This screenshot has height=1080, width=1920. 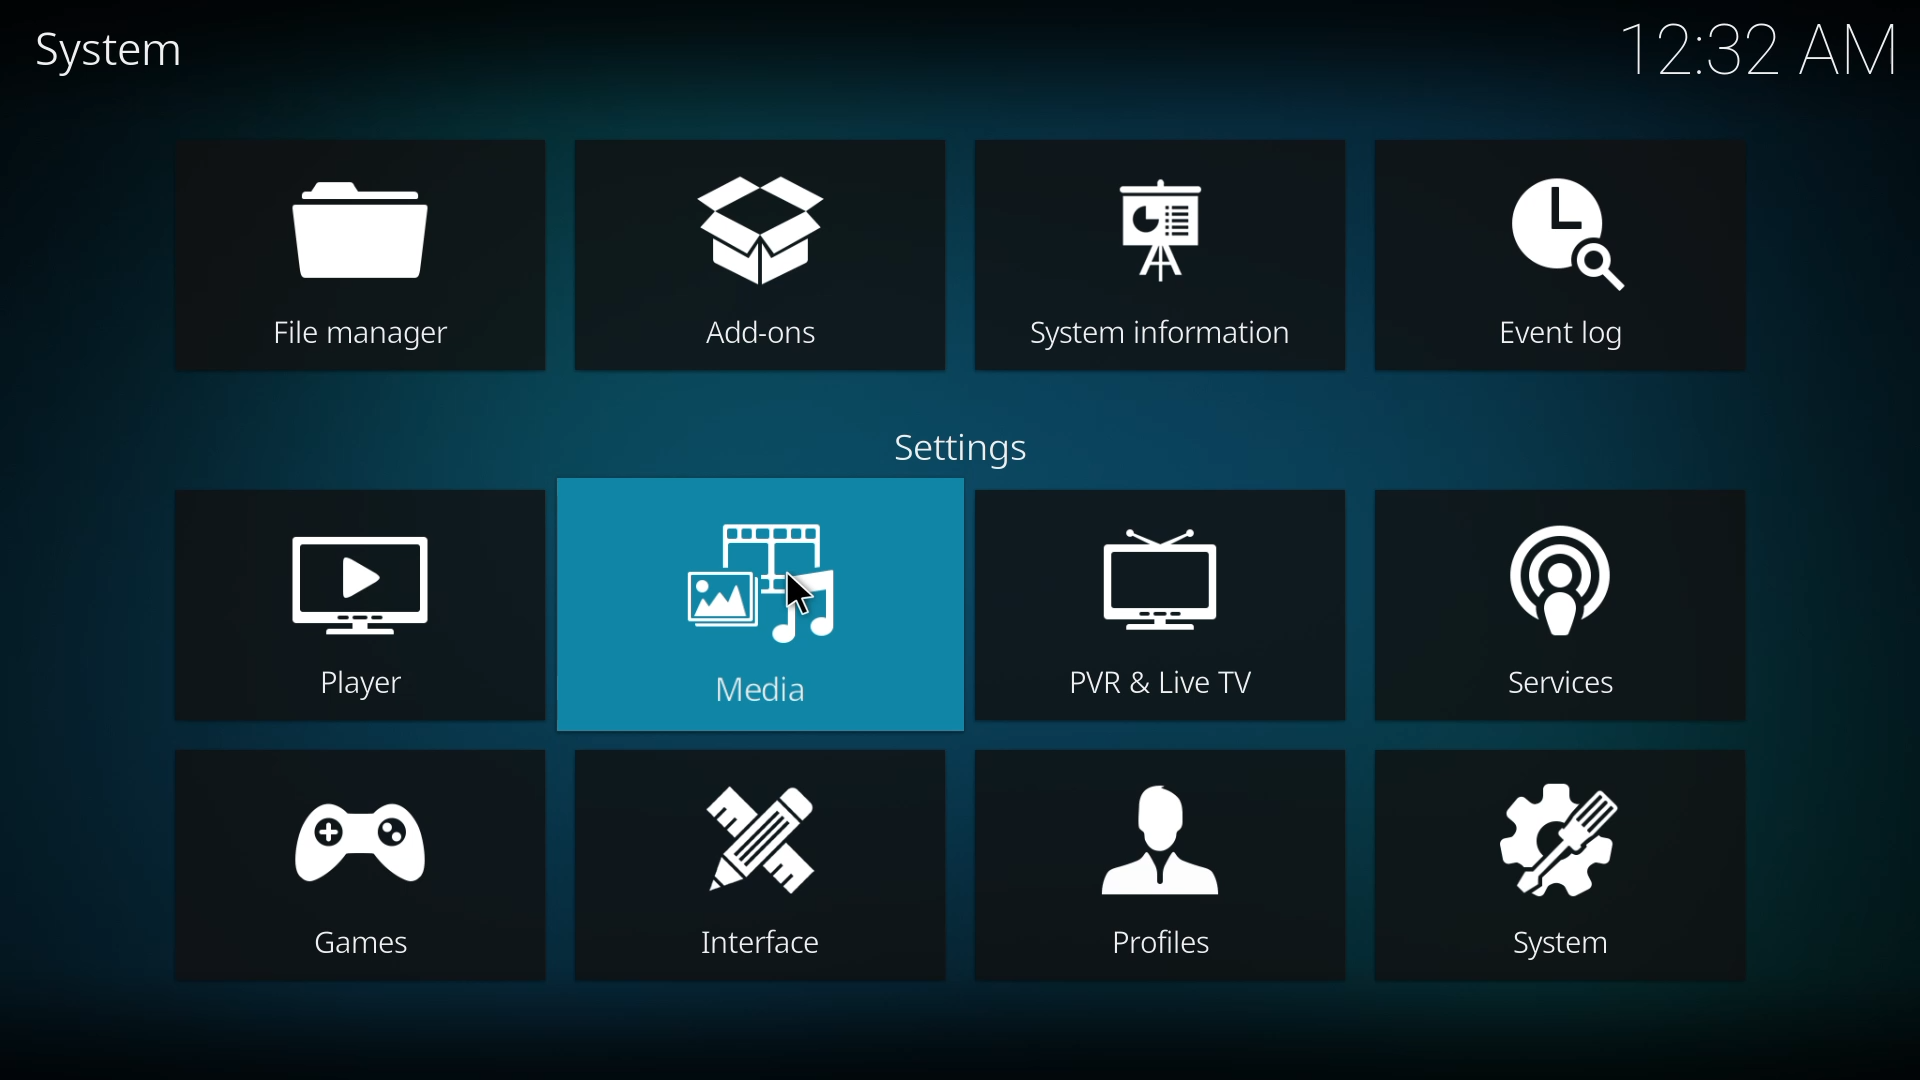 What do you see at coordinates (114, 52) in the screenshot?
I see `system` at bounding box center [114, 52].